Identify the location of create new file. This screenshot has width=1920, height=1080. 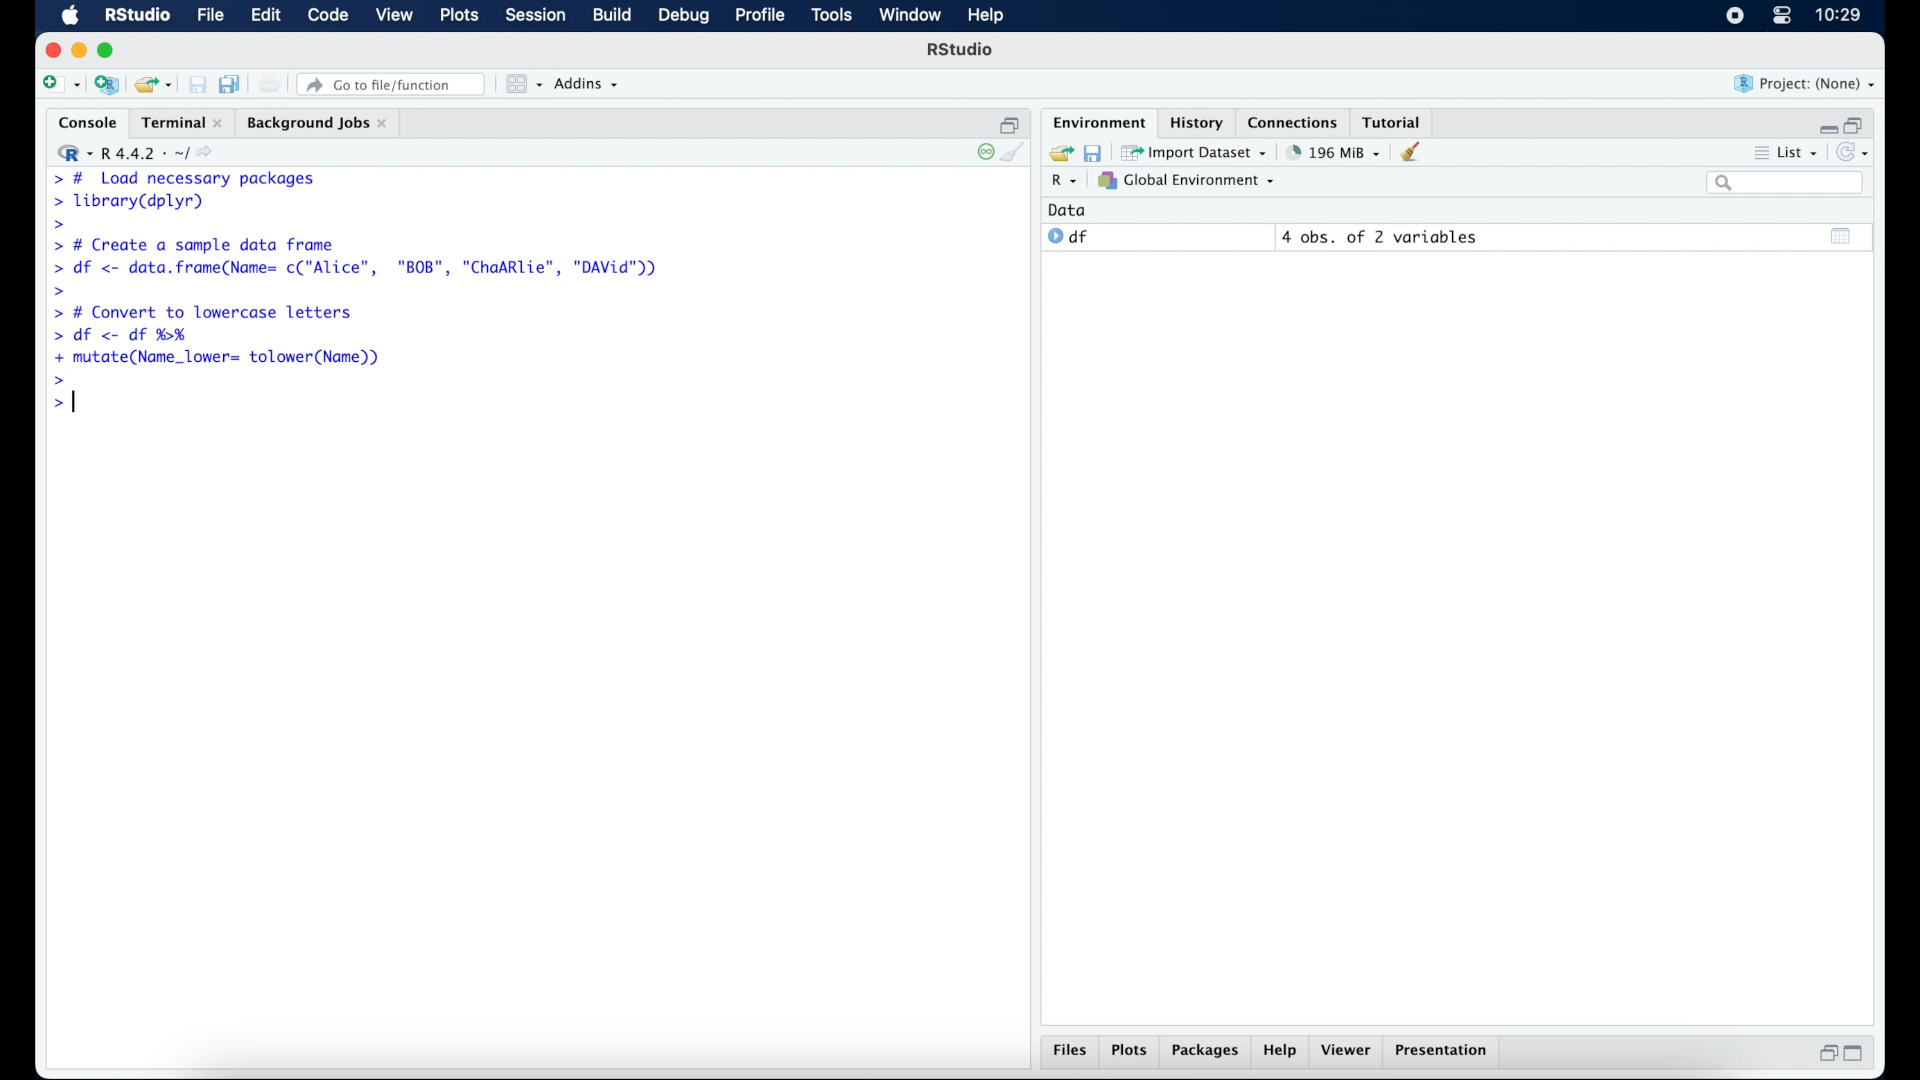
(60, 86).